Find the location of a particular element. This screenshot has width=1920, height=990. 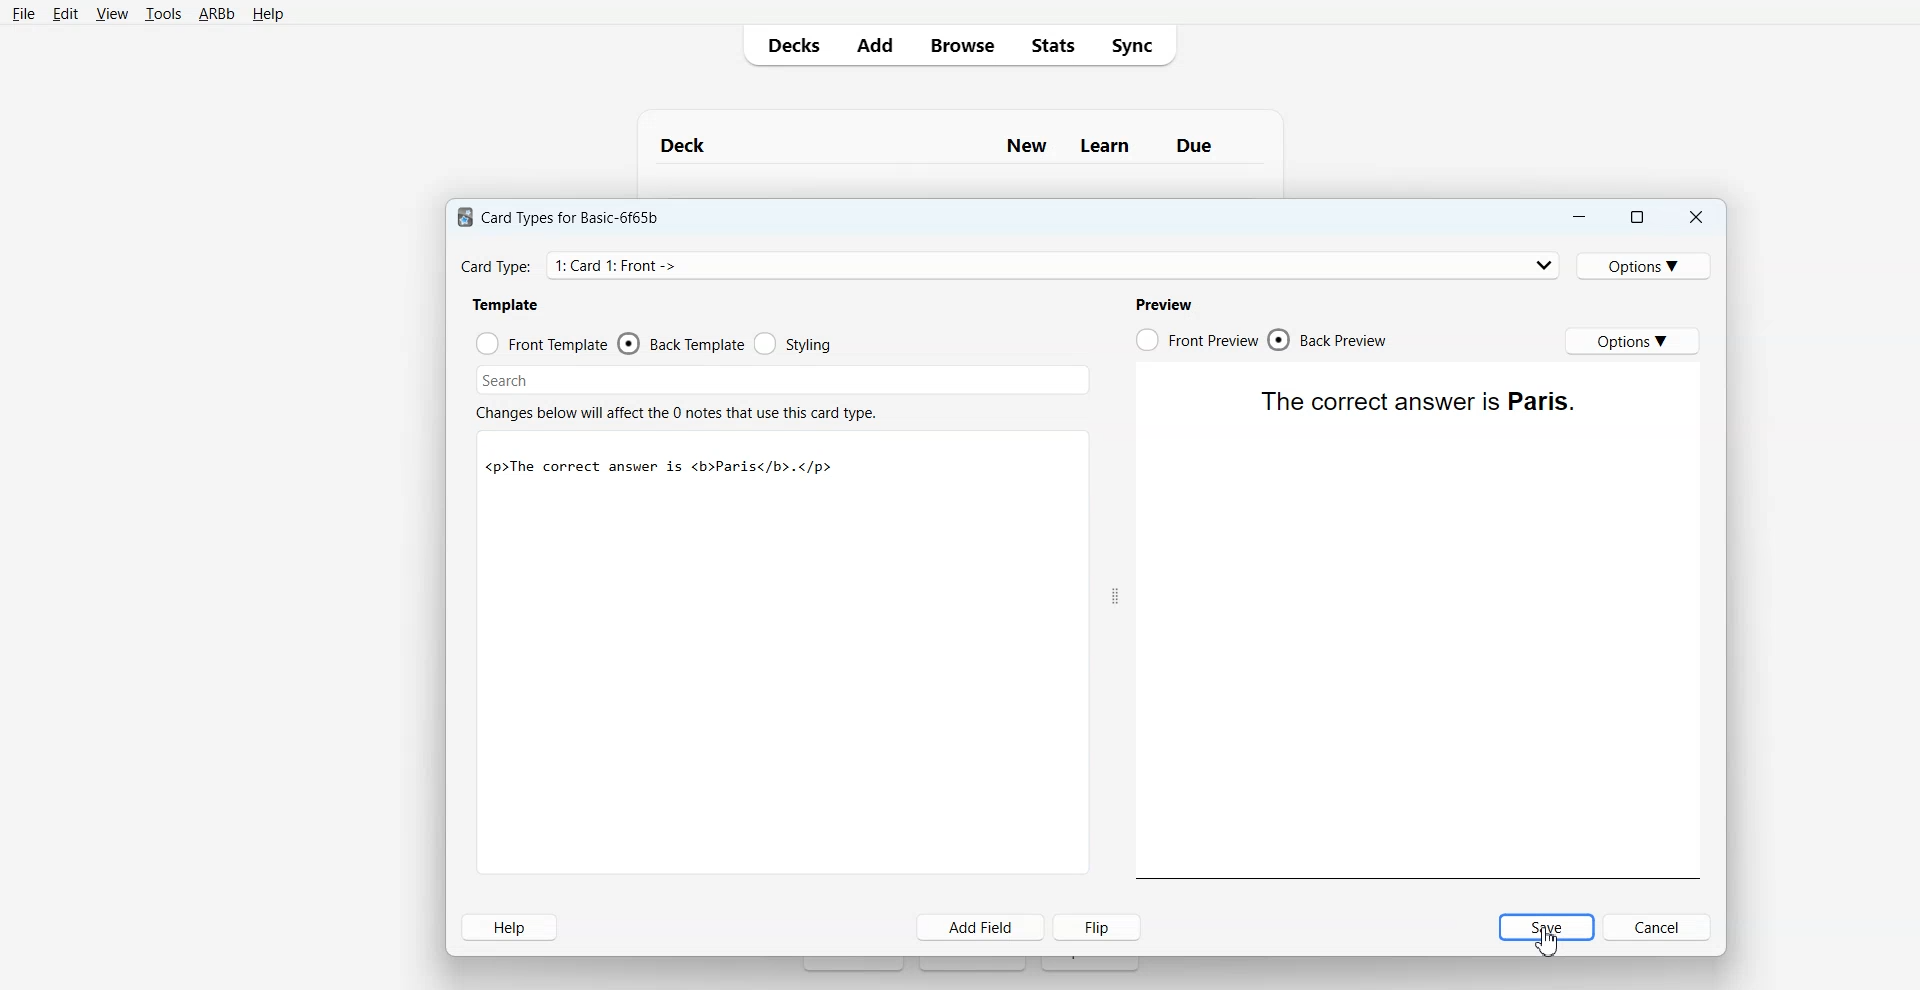

Maximize is located at coordinates (1639, 216).